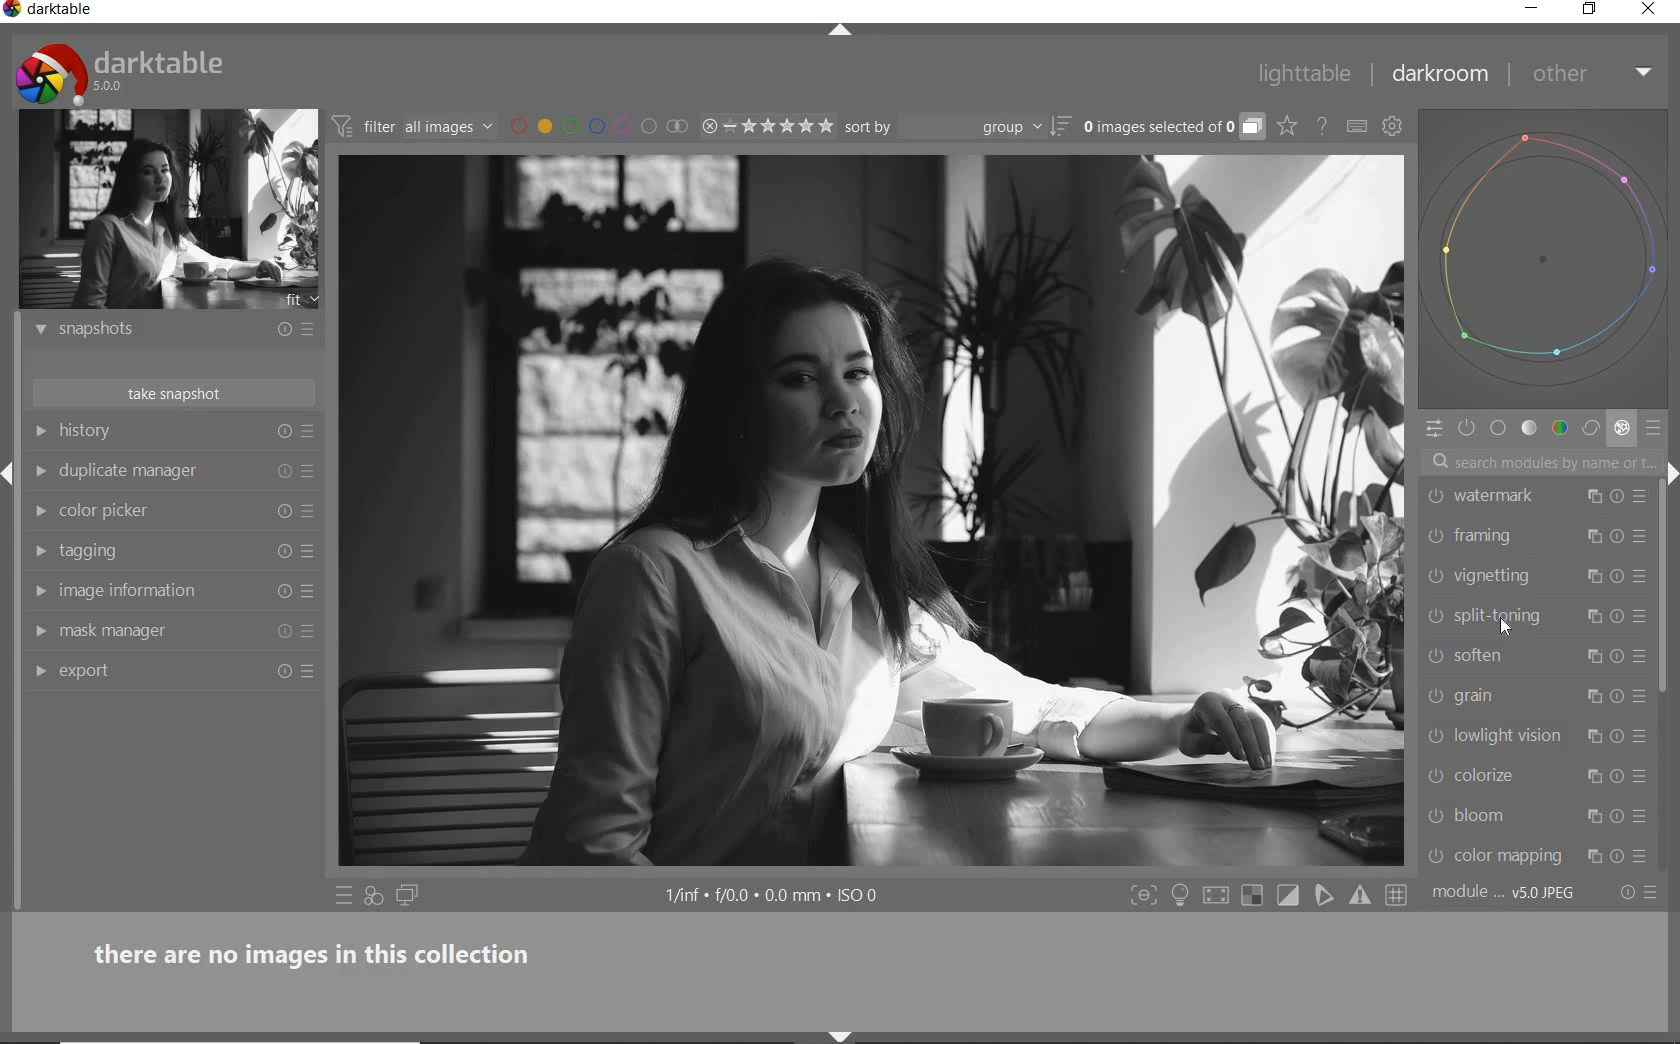 The width and height of the screenshot is (1680, 1044). I want to click on sort, so click(956, 127).